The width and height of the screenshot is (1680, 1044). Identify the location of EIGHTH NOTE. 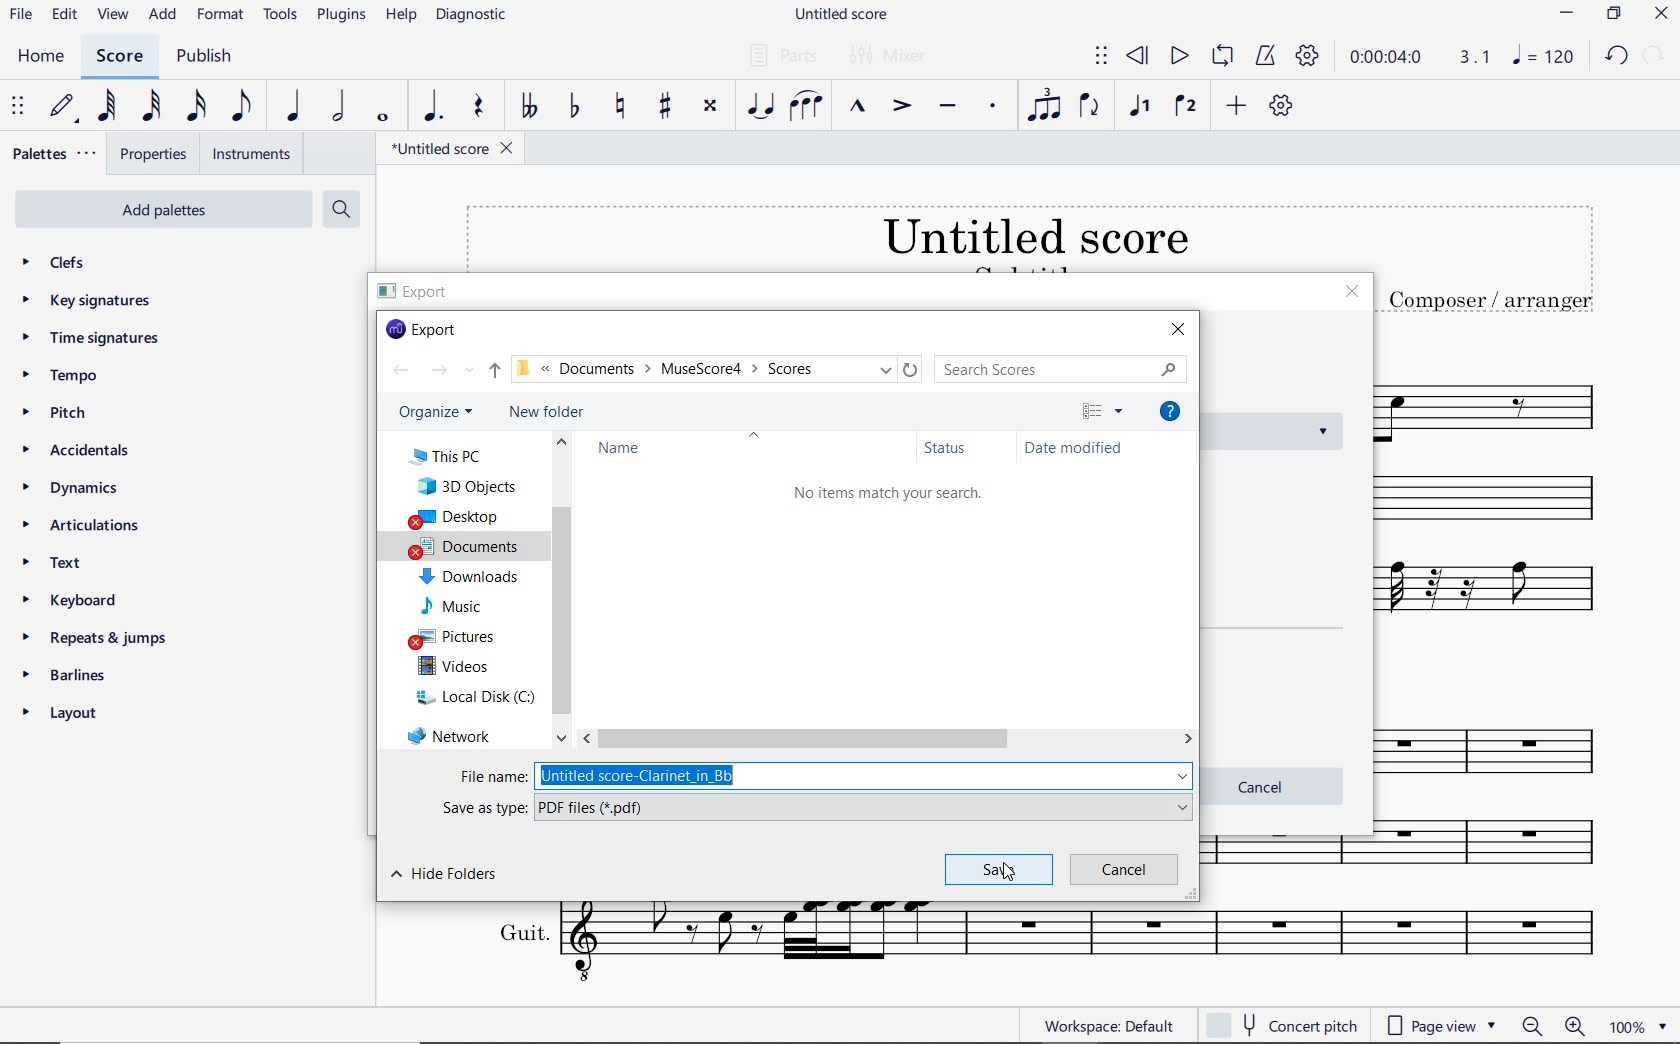
(242, 110).